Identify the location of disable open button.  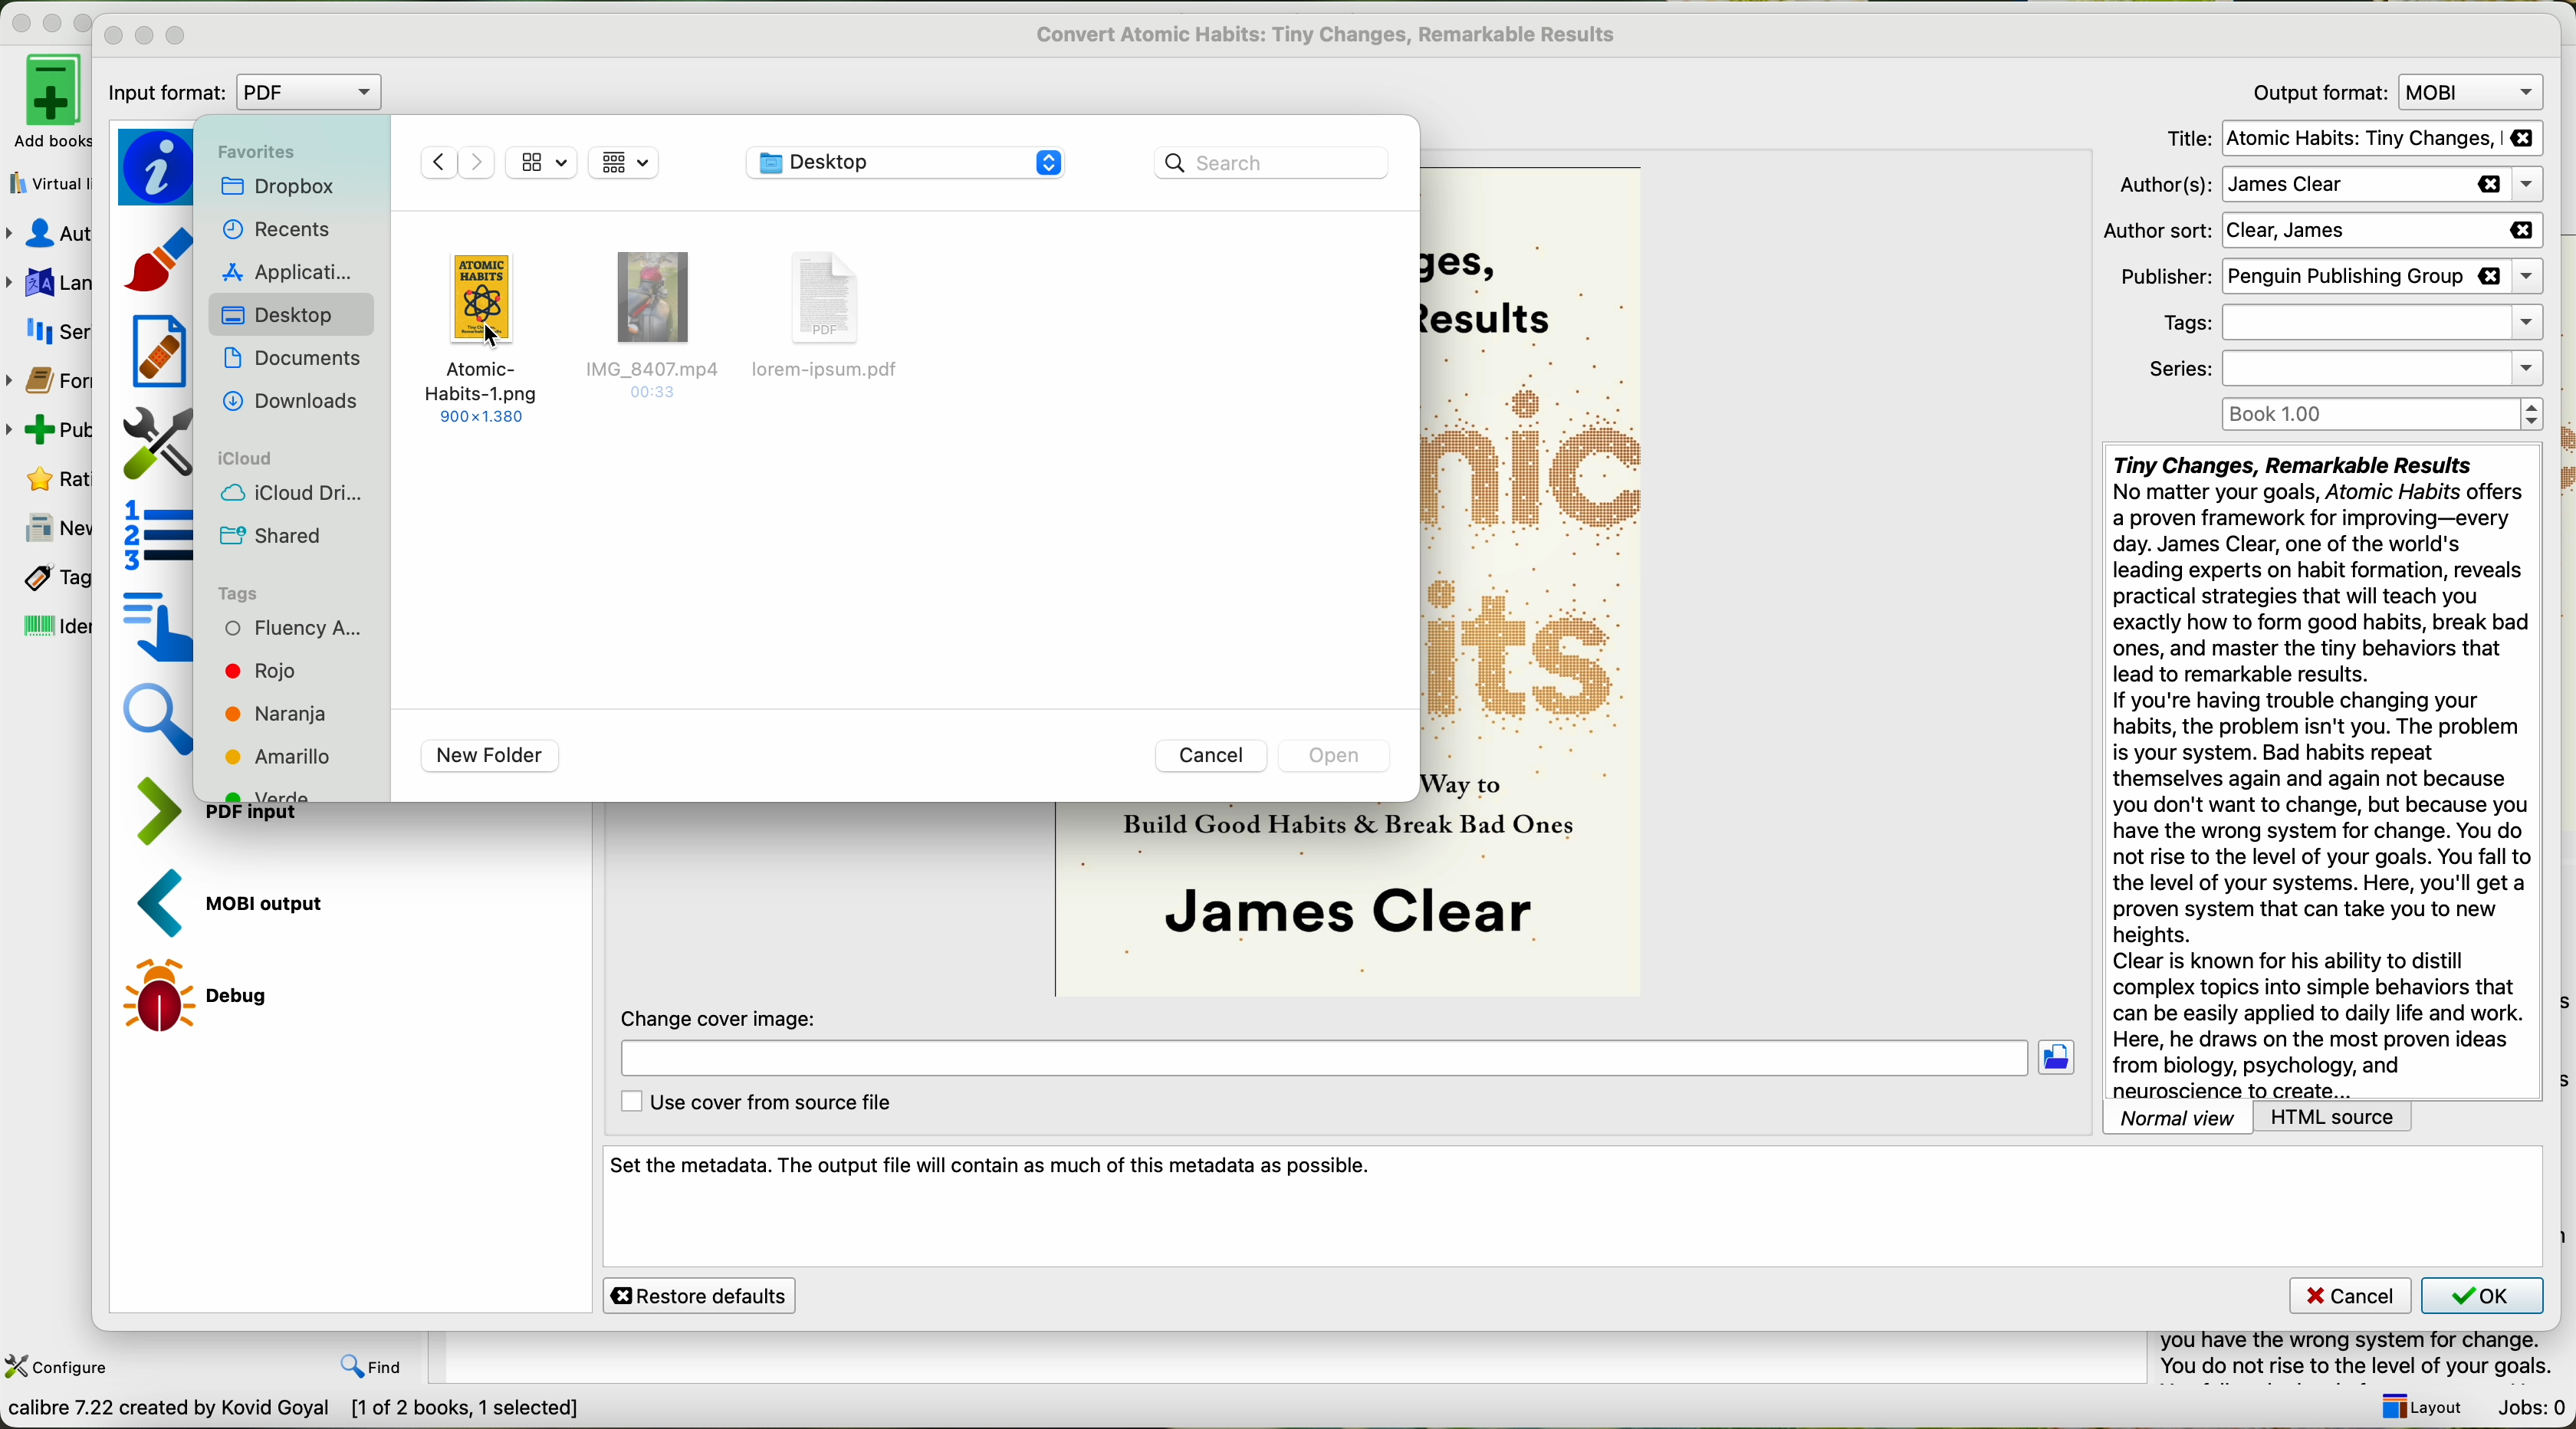
(1338, 756).